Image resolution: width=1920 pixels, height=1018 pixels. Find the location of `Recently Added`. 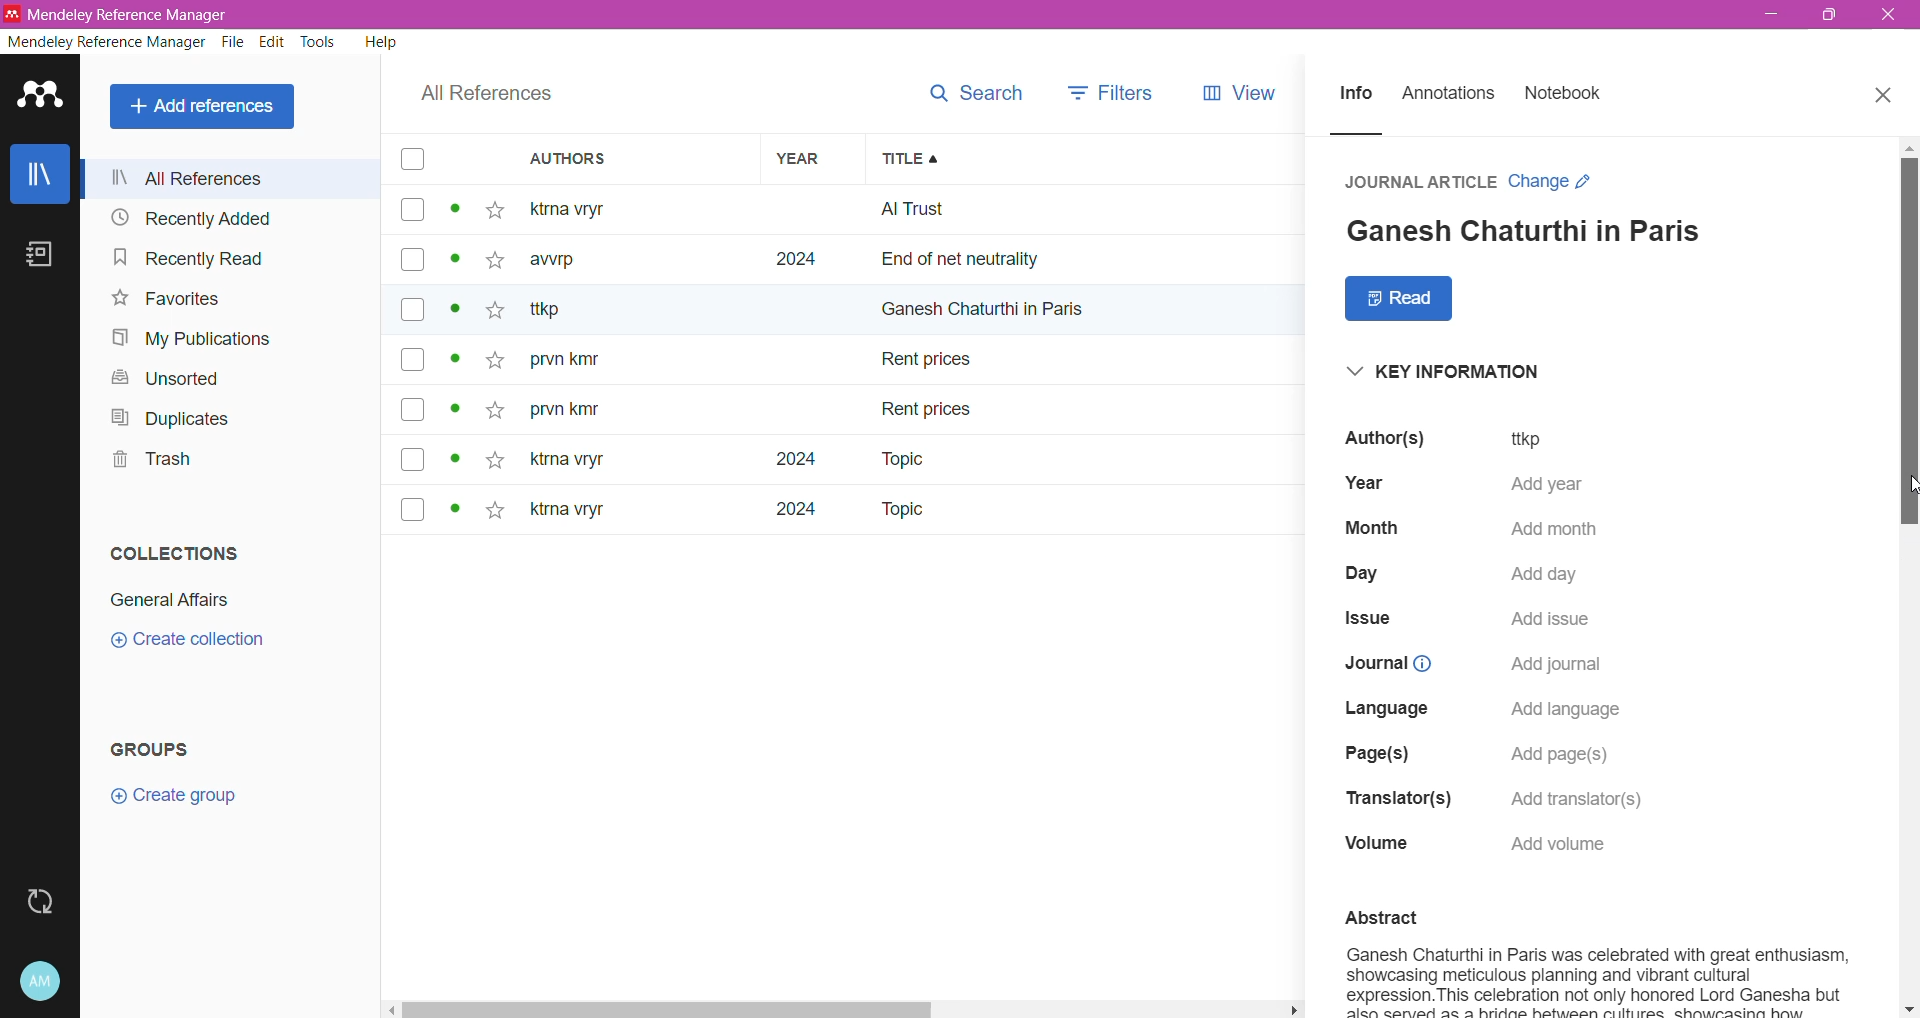

Recently Added is located at coordinates (193, 219).